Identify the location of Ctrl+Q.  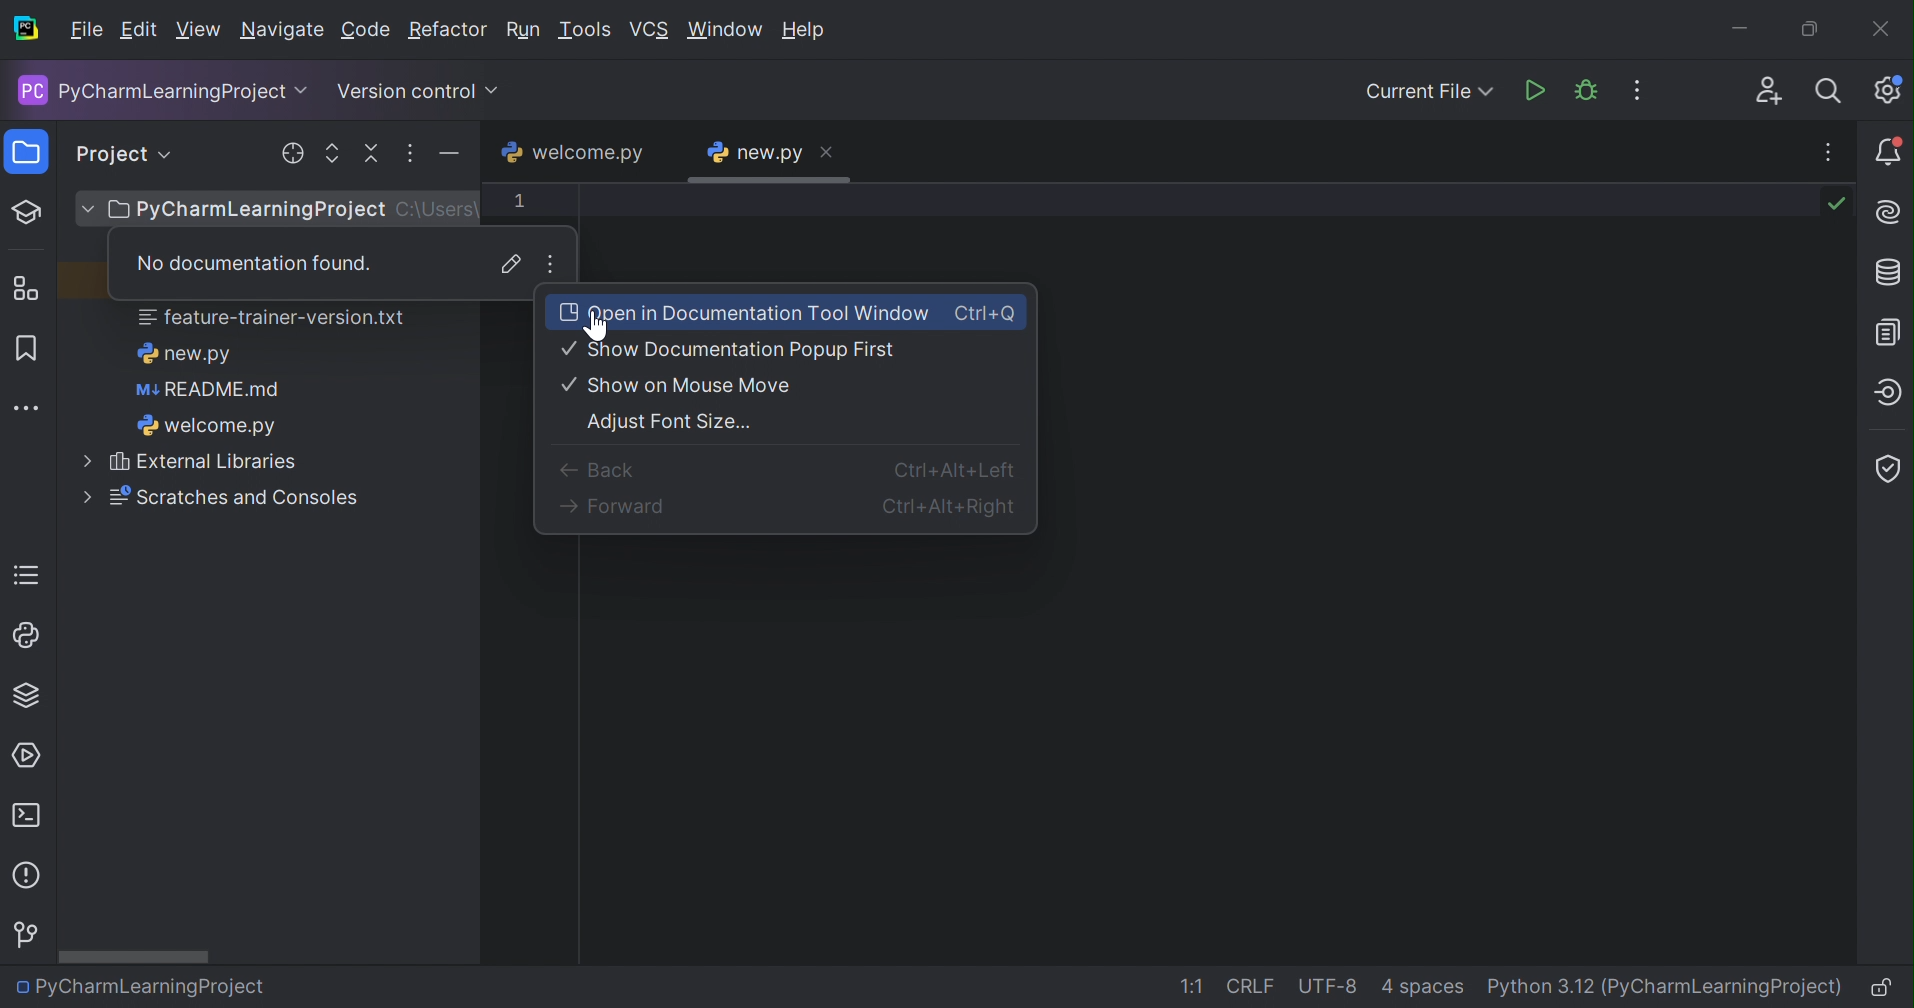
(992, 314).